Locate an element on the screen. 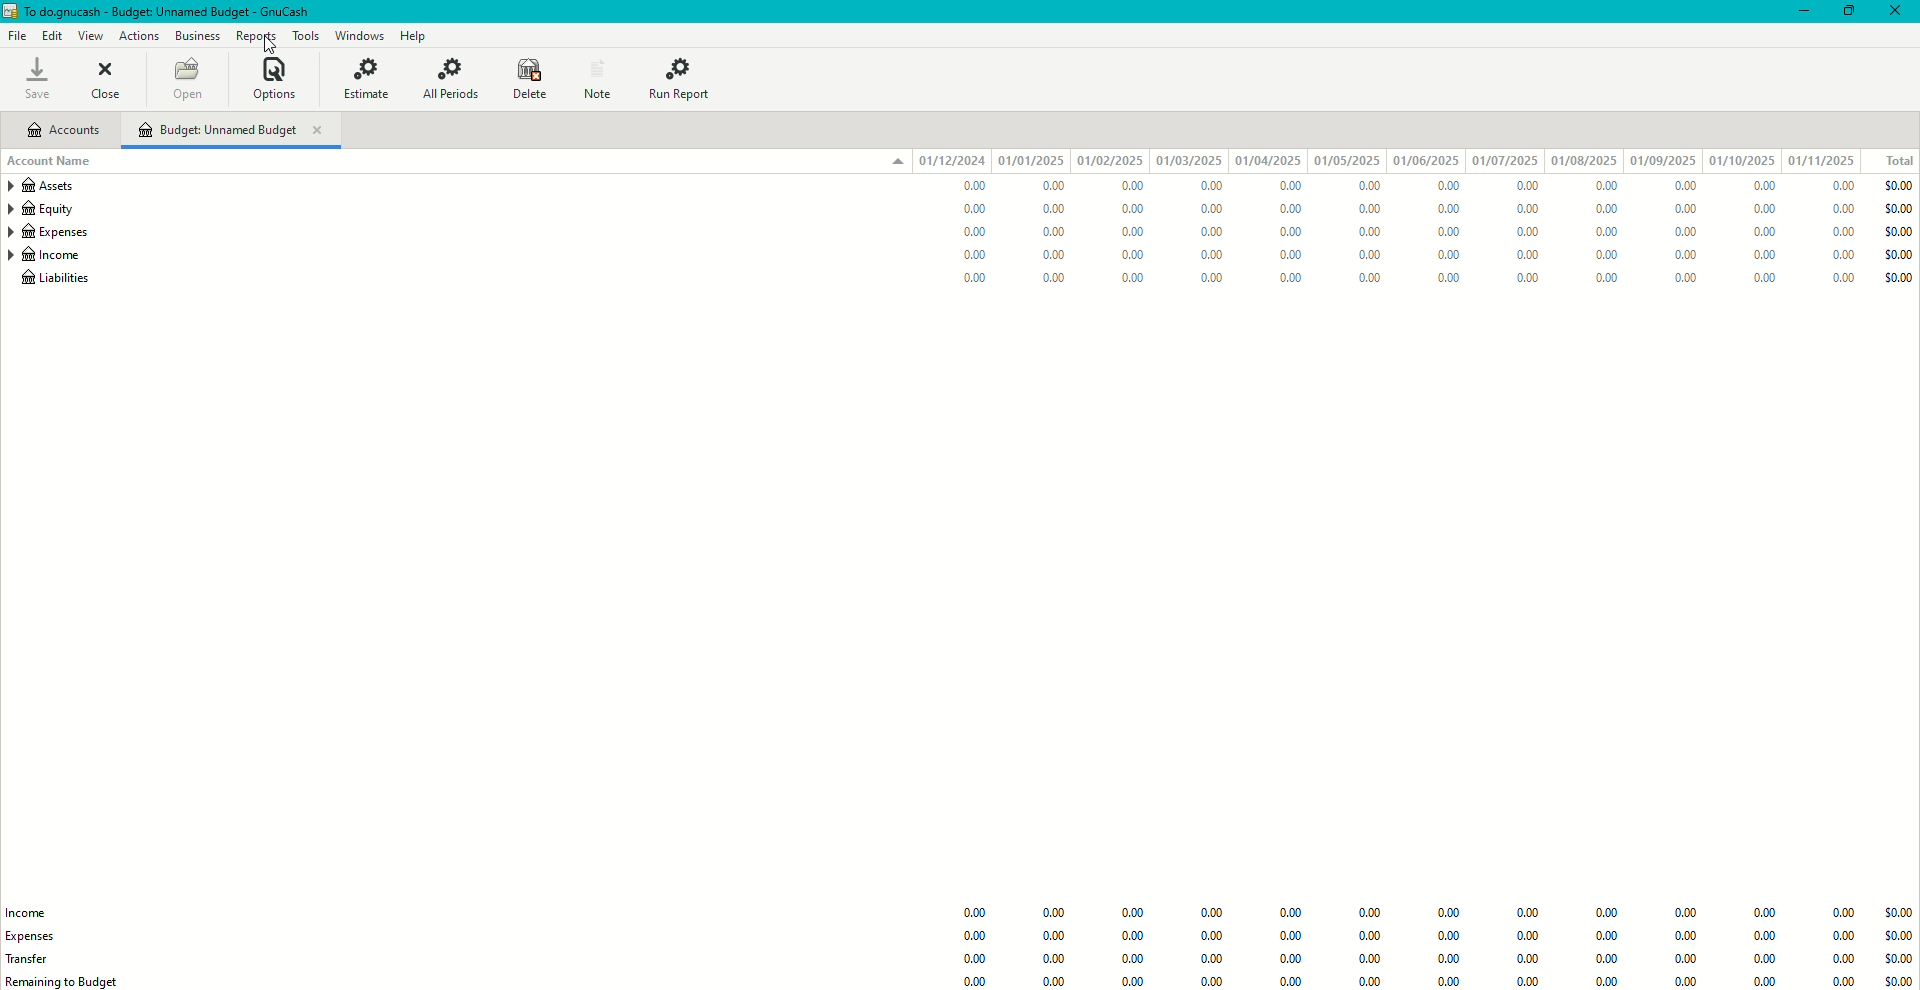 The height and width of the screenshot is (990, 1920). 0.00 is located at coordinates (1601, 208).